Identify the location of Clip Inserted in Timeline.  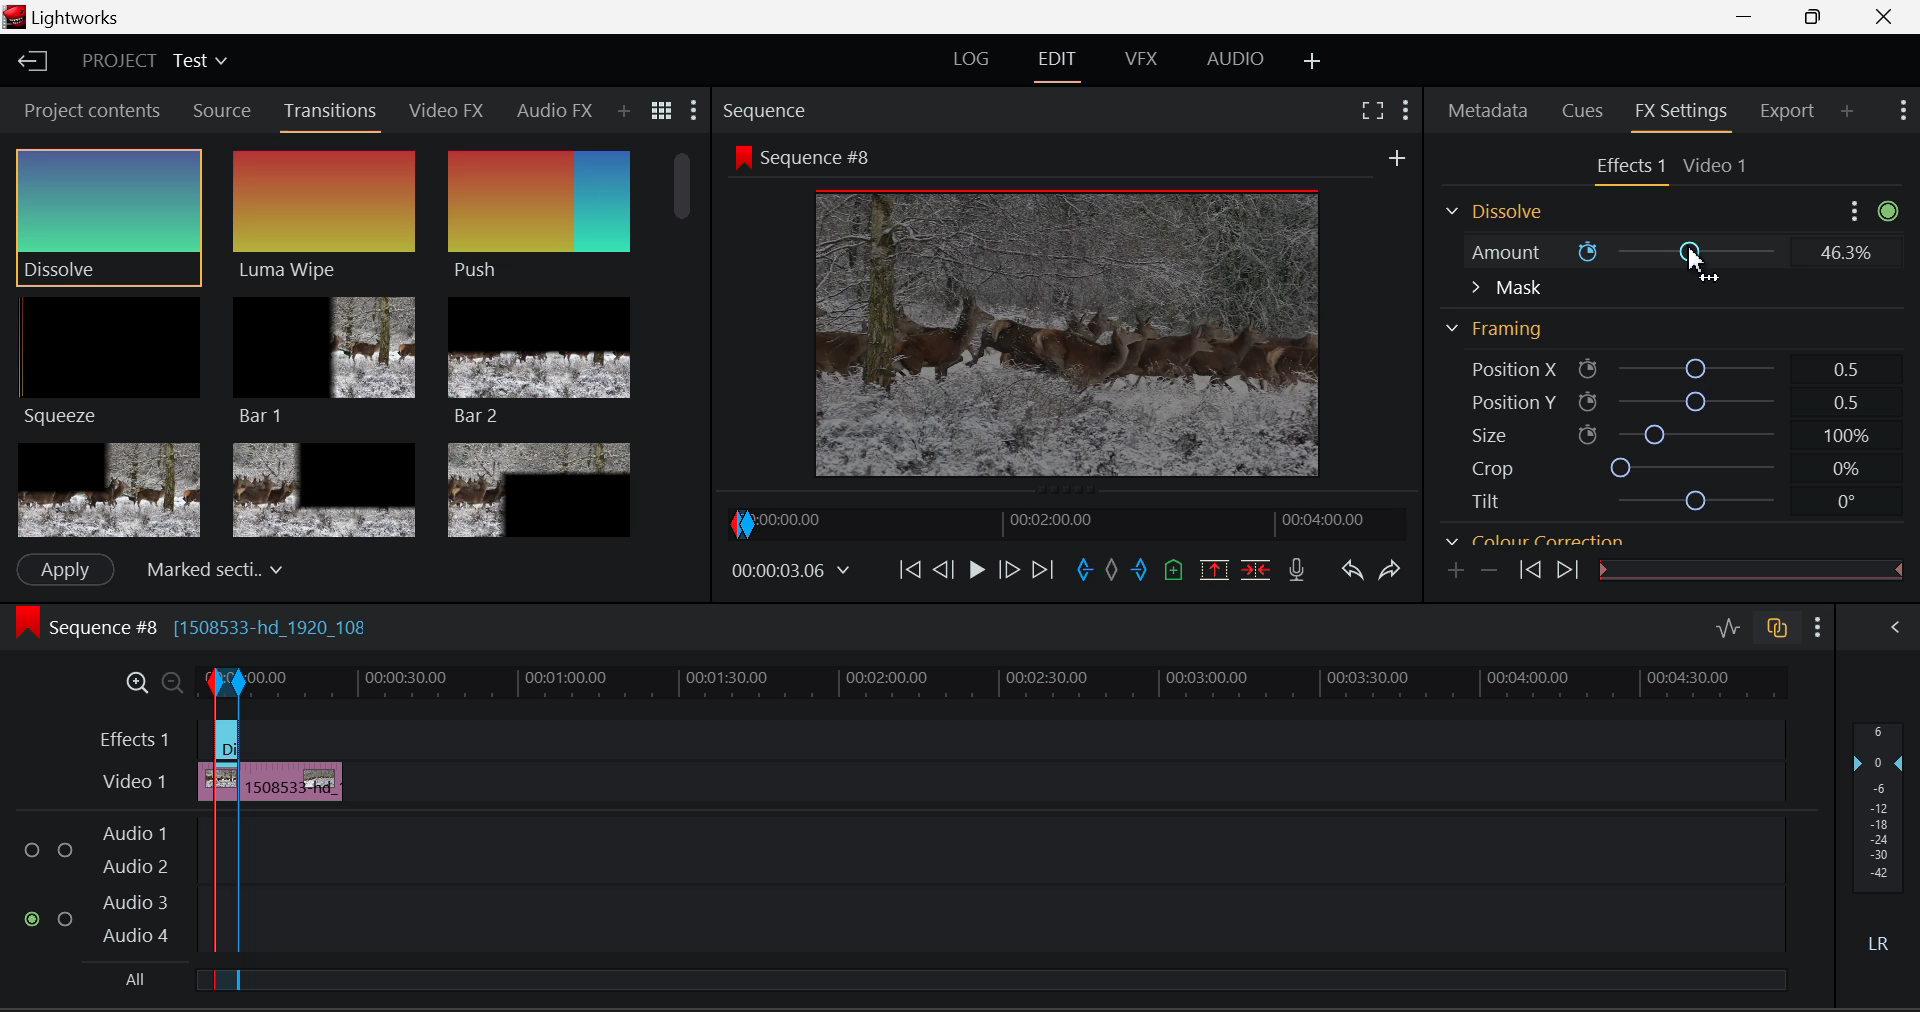
(293, 778).